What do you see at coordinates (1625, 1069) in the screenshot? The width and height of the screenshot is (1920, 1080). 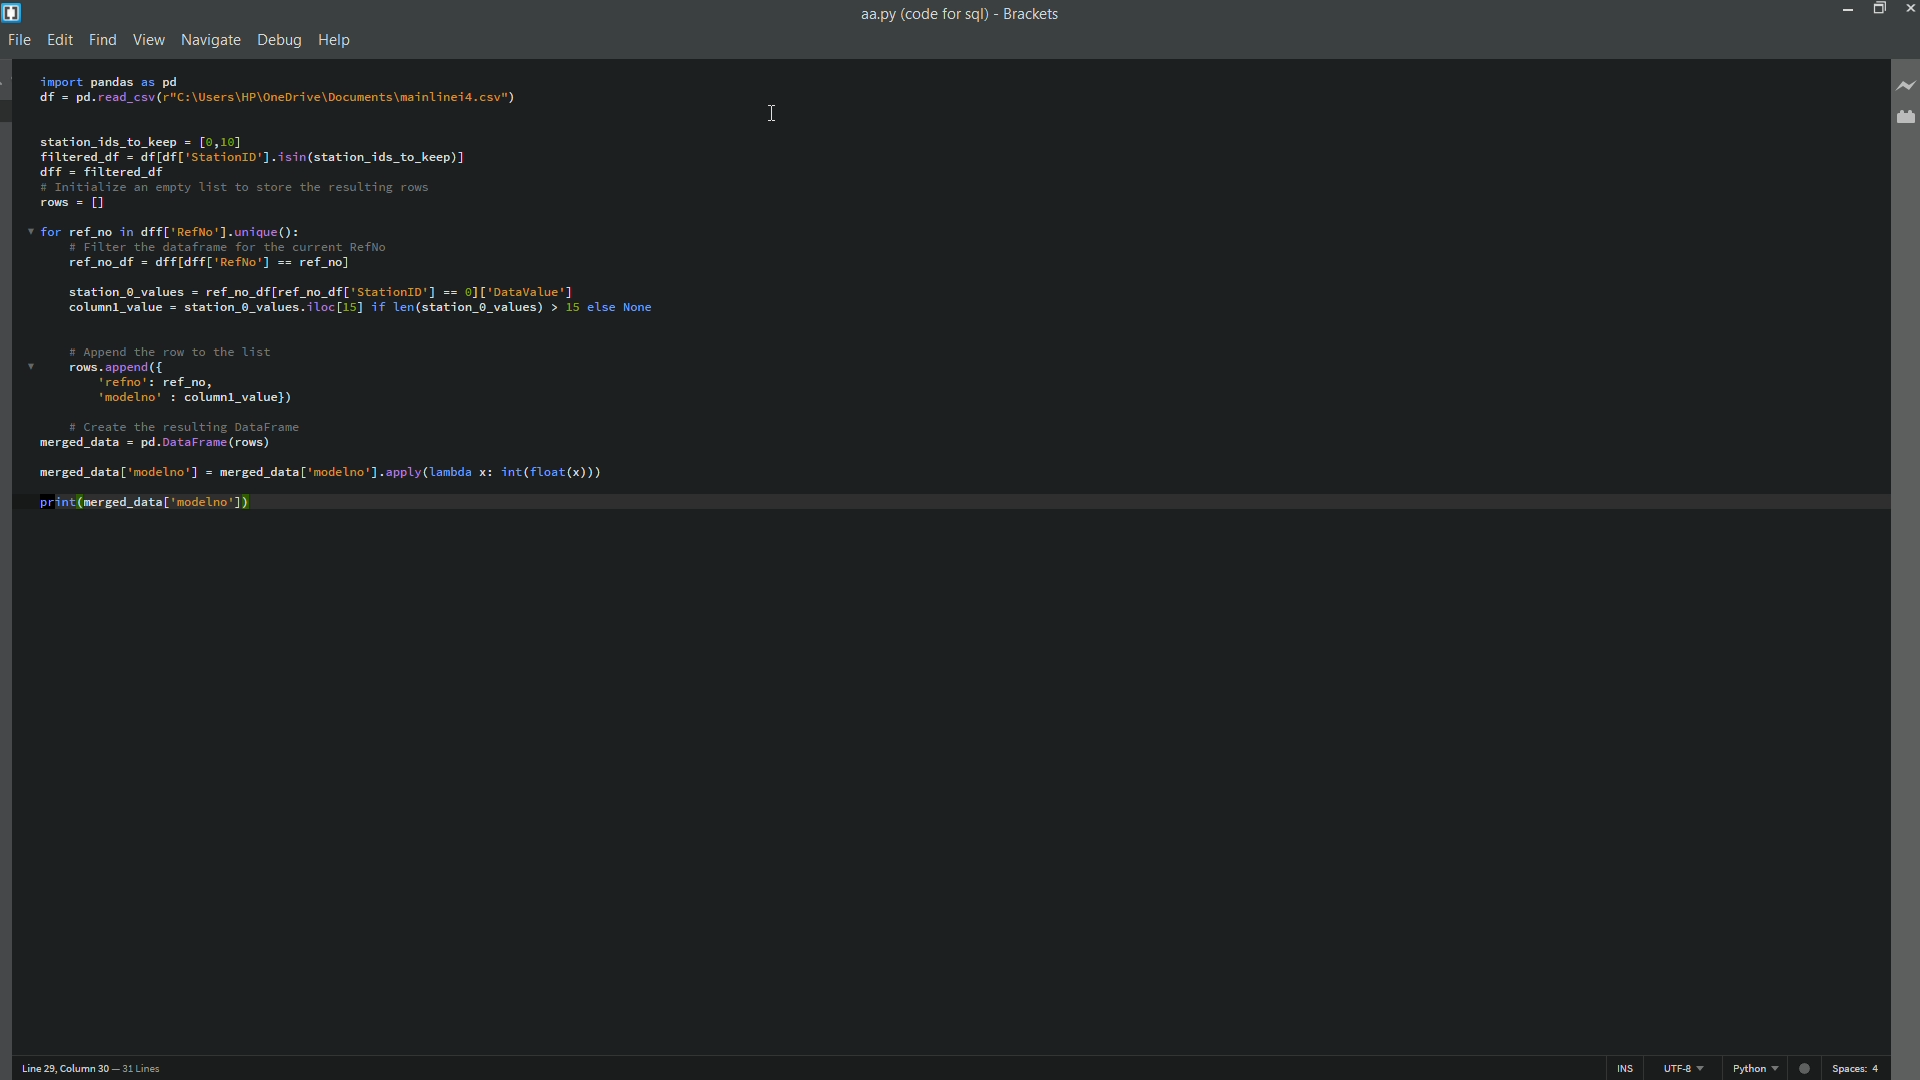 I see `ins text field` at bounding box center [1625, 1069].